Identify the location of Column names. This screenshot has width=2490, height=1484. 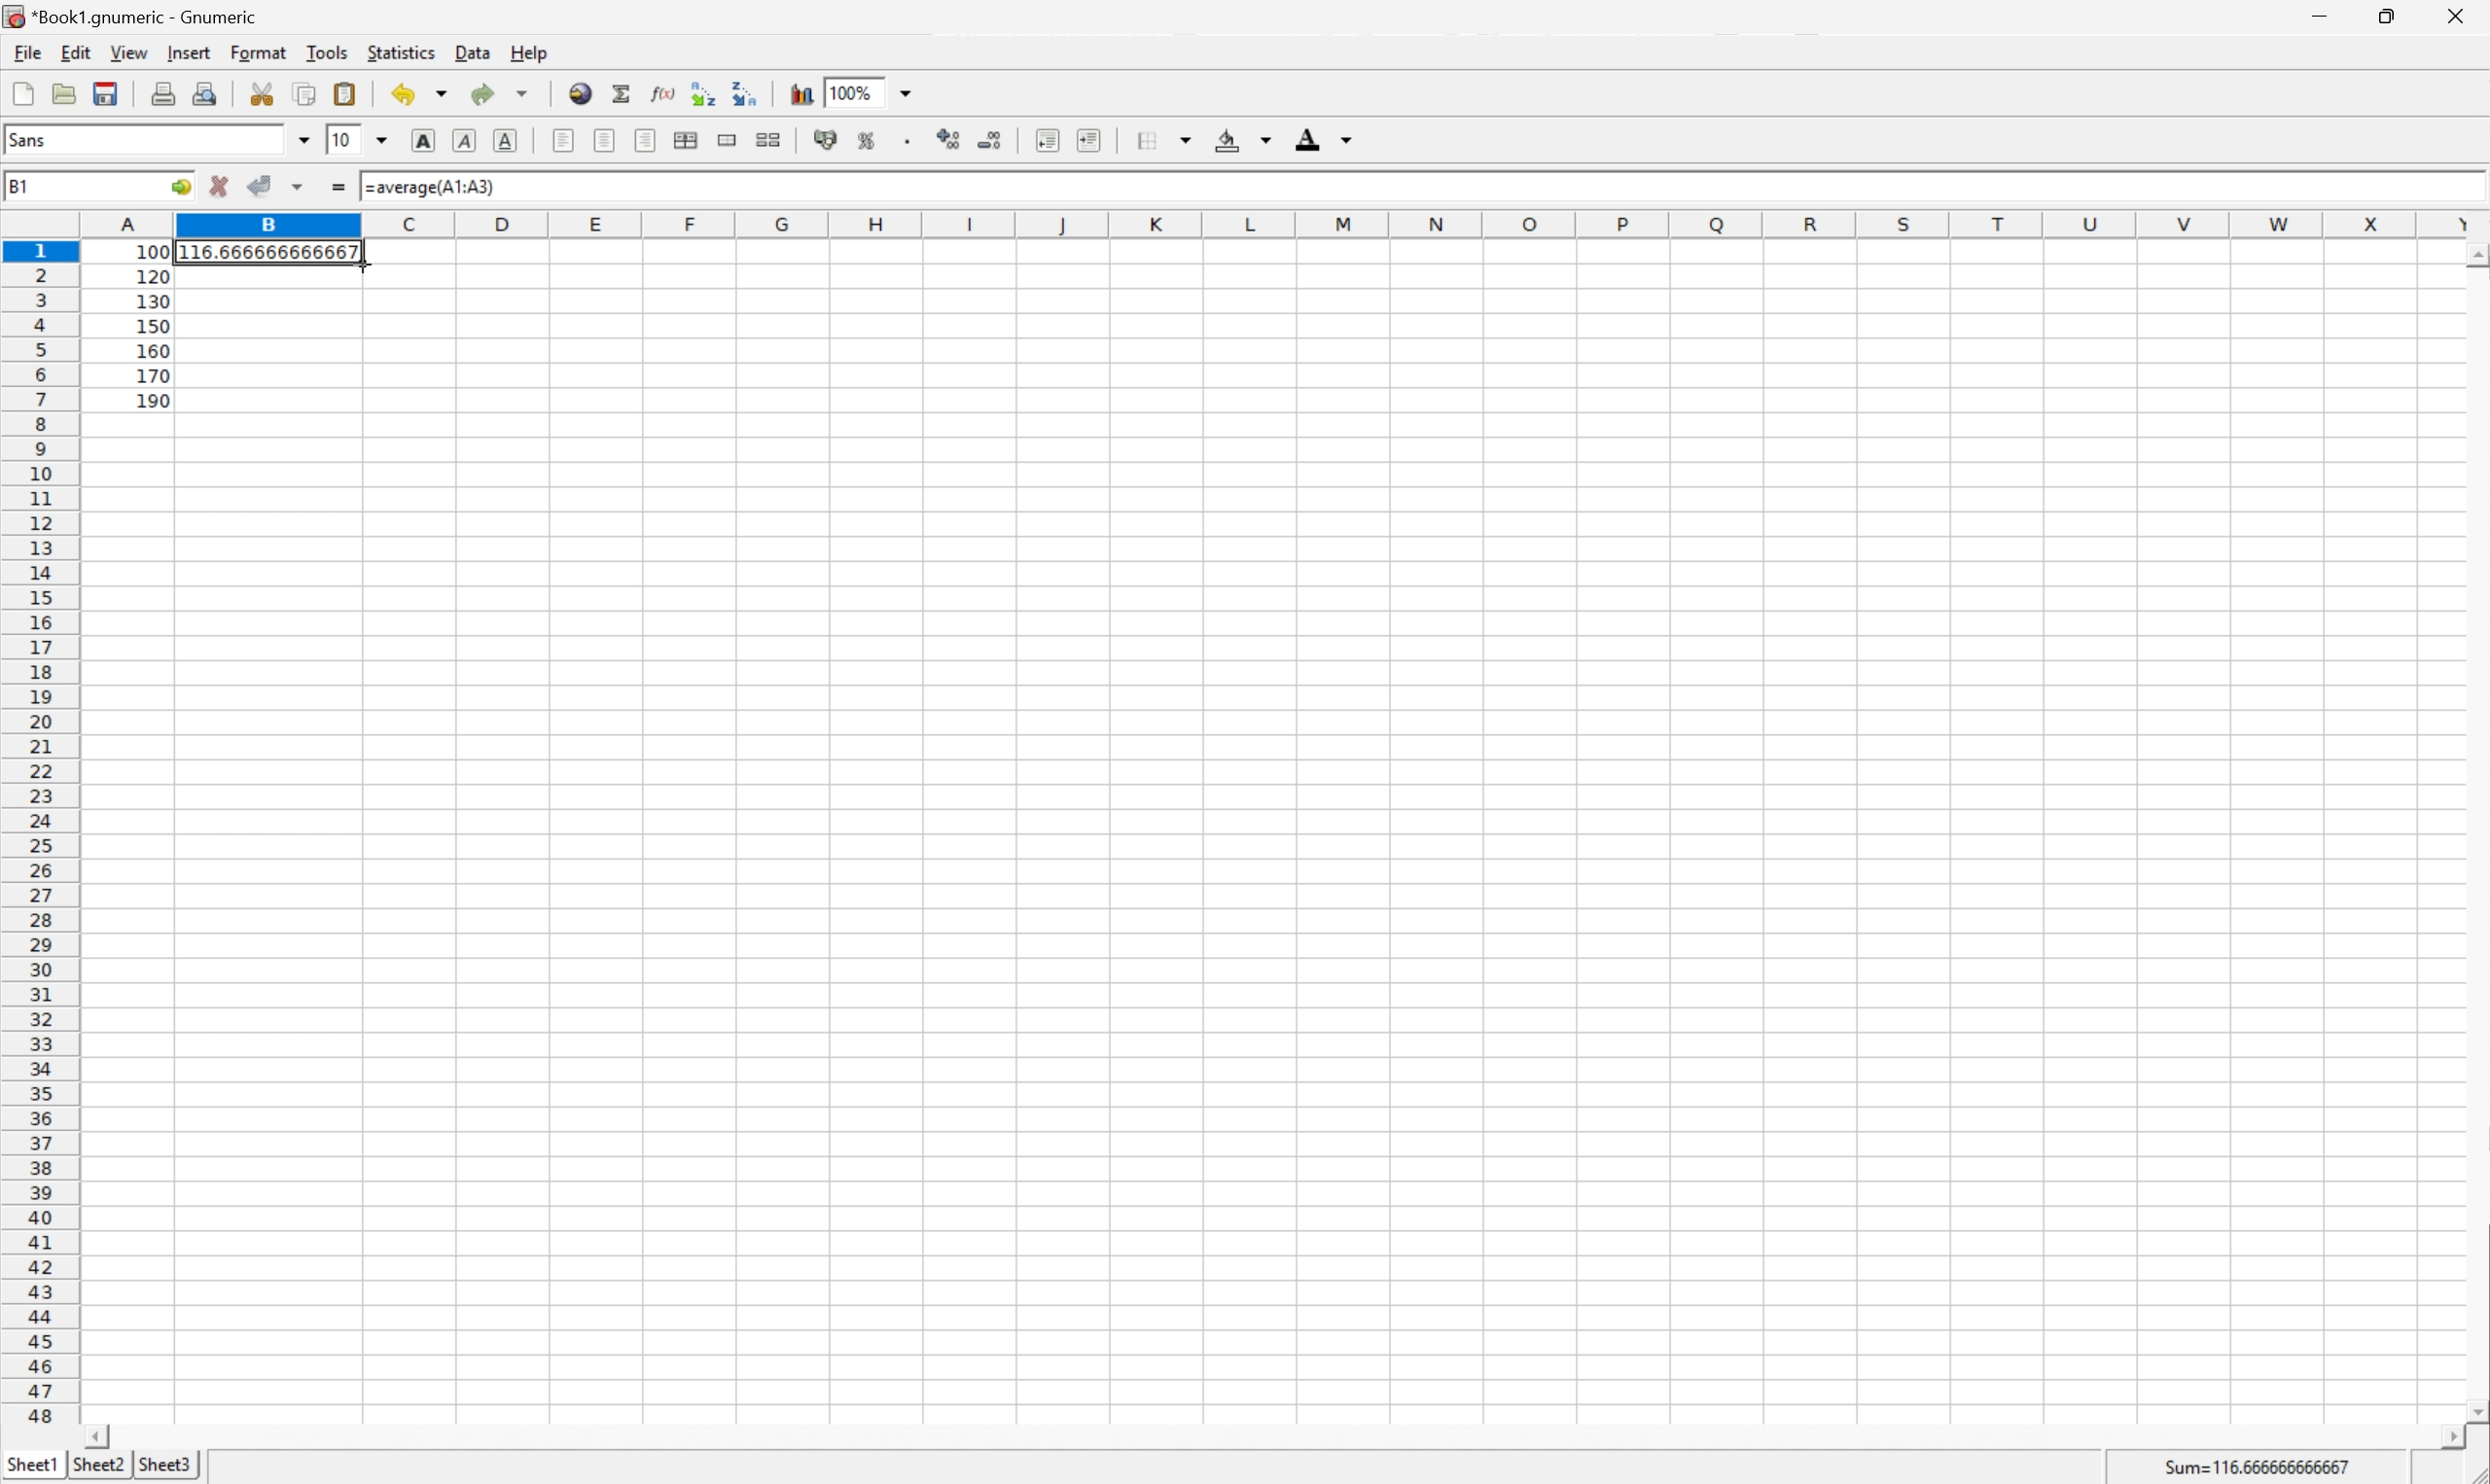
(1281, 225).